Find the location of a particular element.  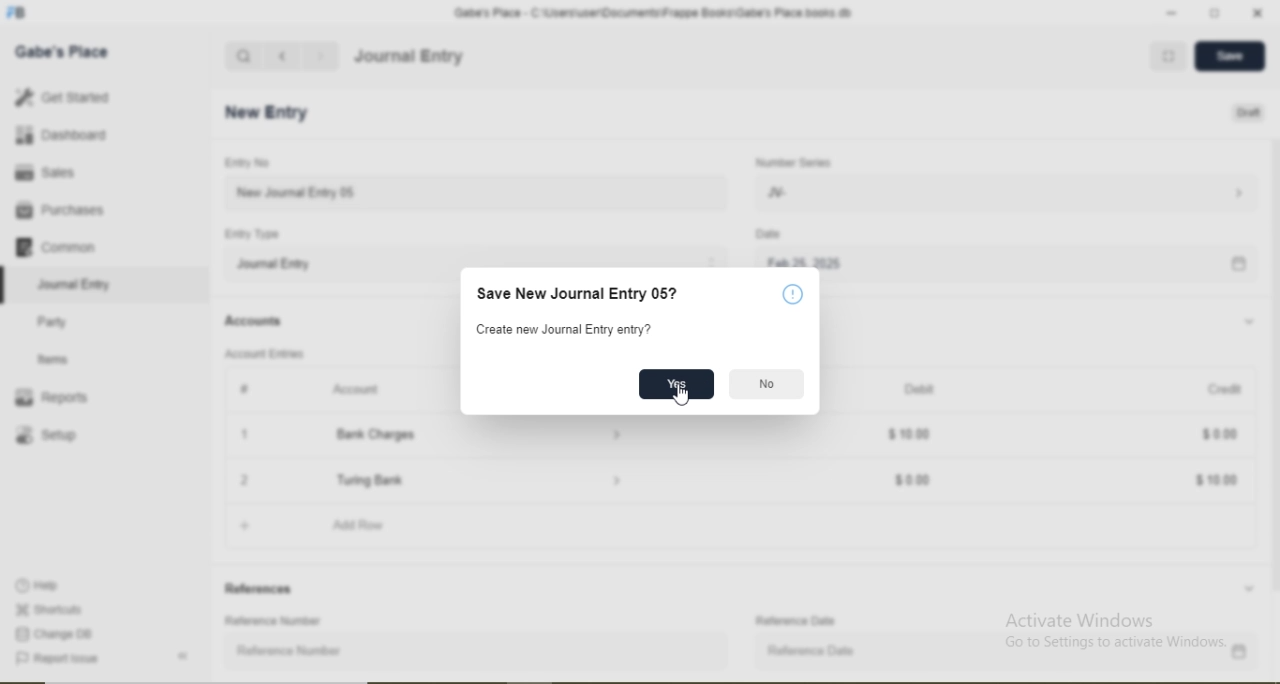

Yes is located at coordinates (676, 383).